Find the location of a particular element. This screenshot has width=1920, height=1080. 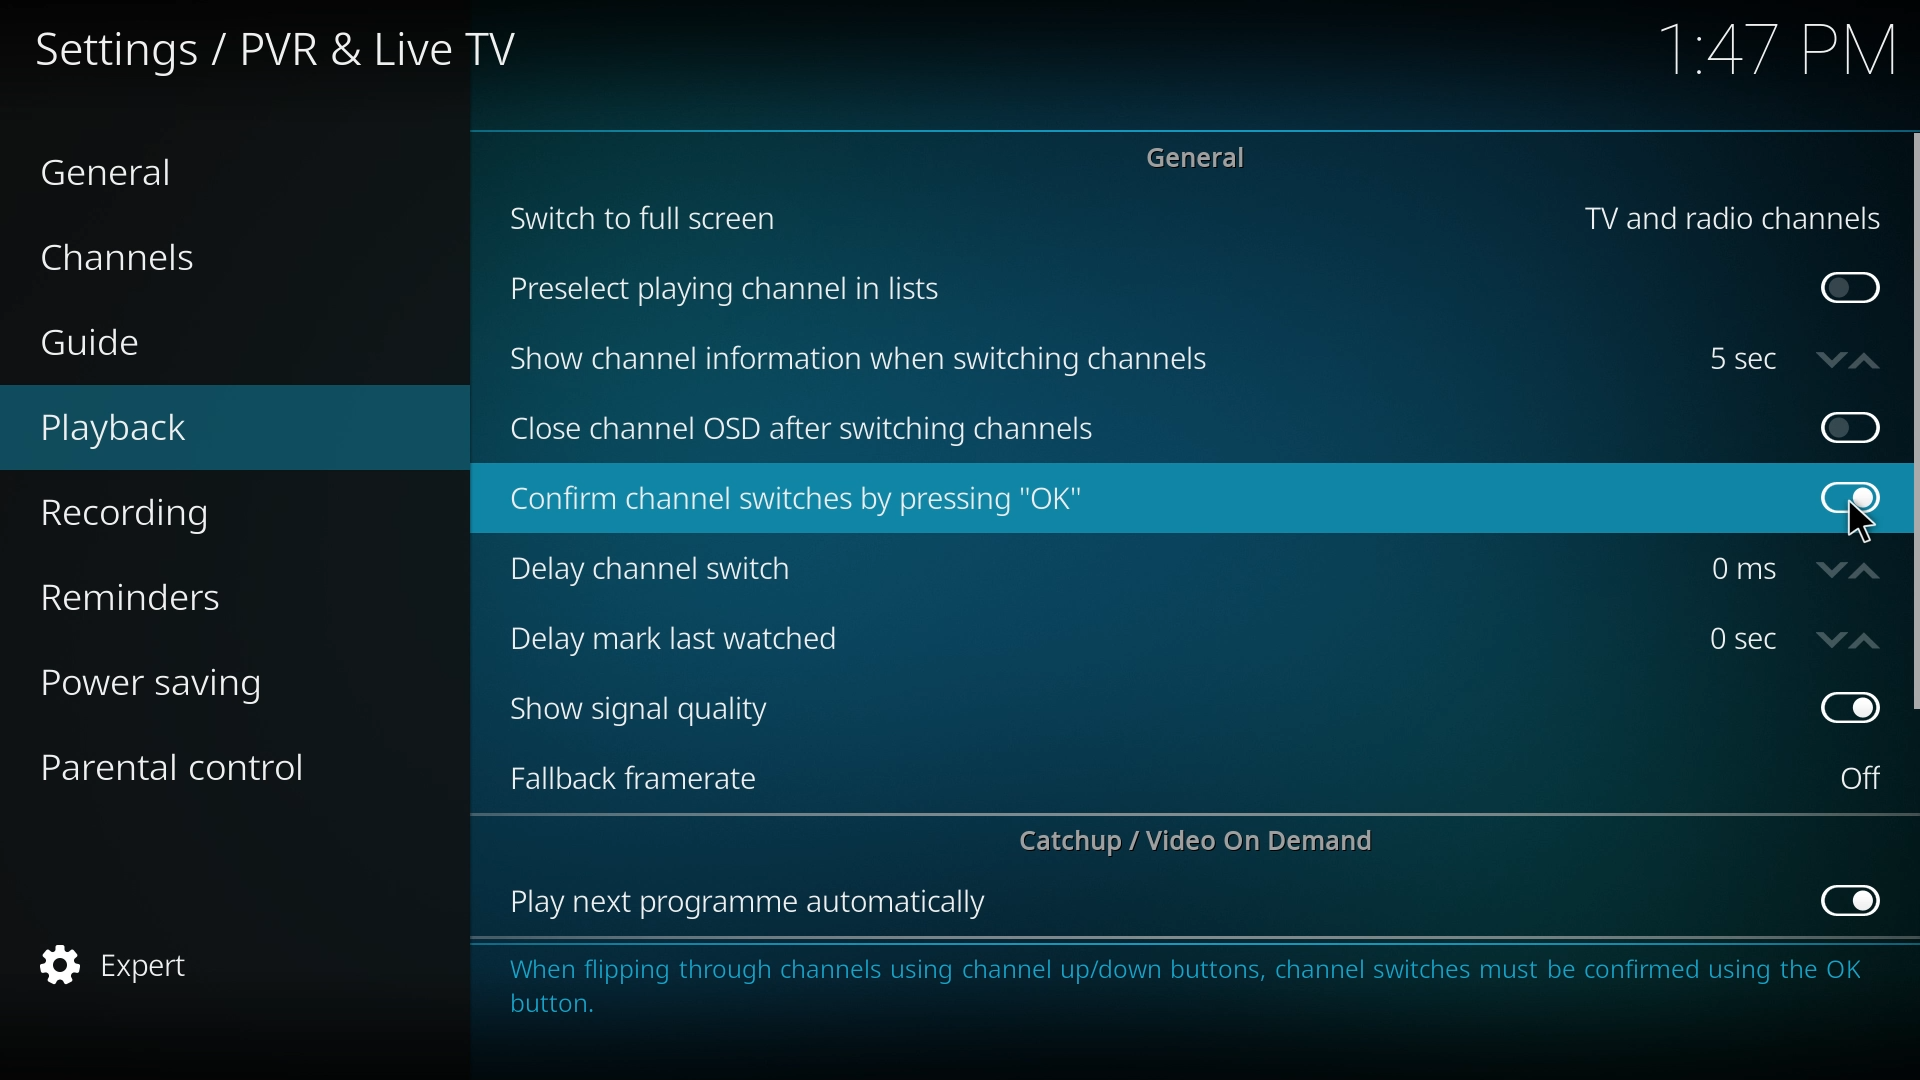

fall back framerate is located at coordinates (649, 776).